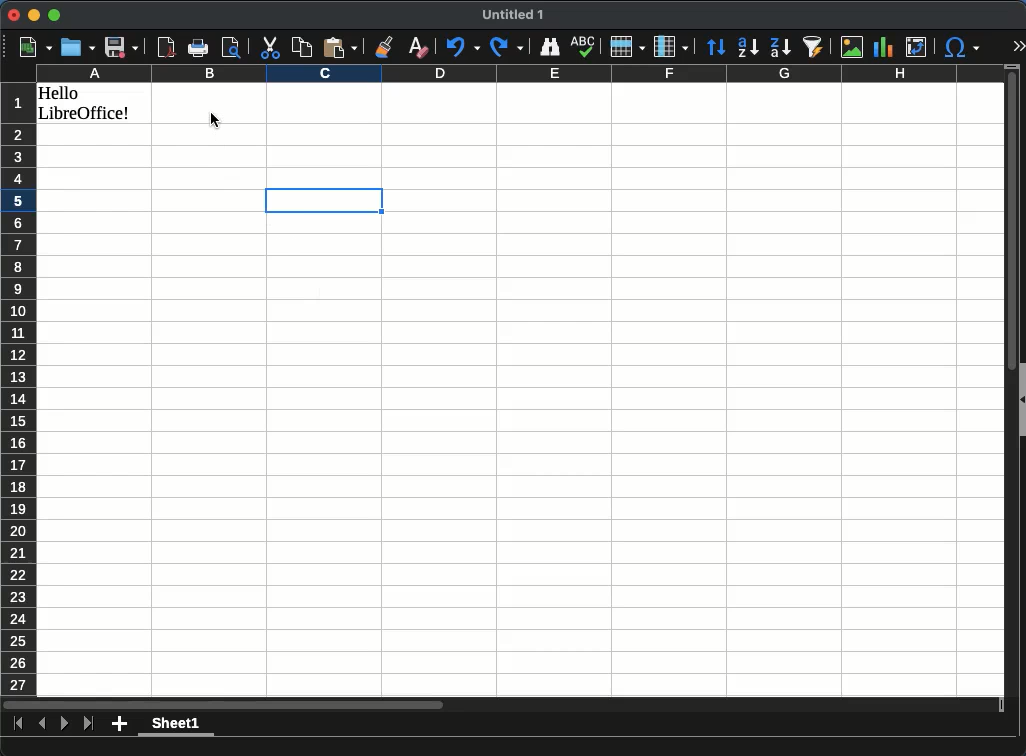 The image size is (1026, 756). What do you see at coordinates (42, 720) in the screenshot?
I see `previous sheet` at bounding box center [42, 720].